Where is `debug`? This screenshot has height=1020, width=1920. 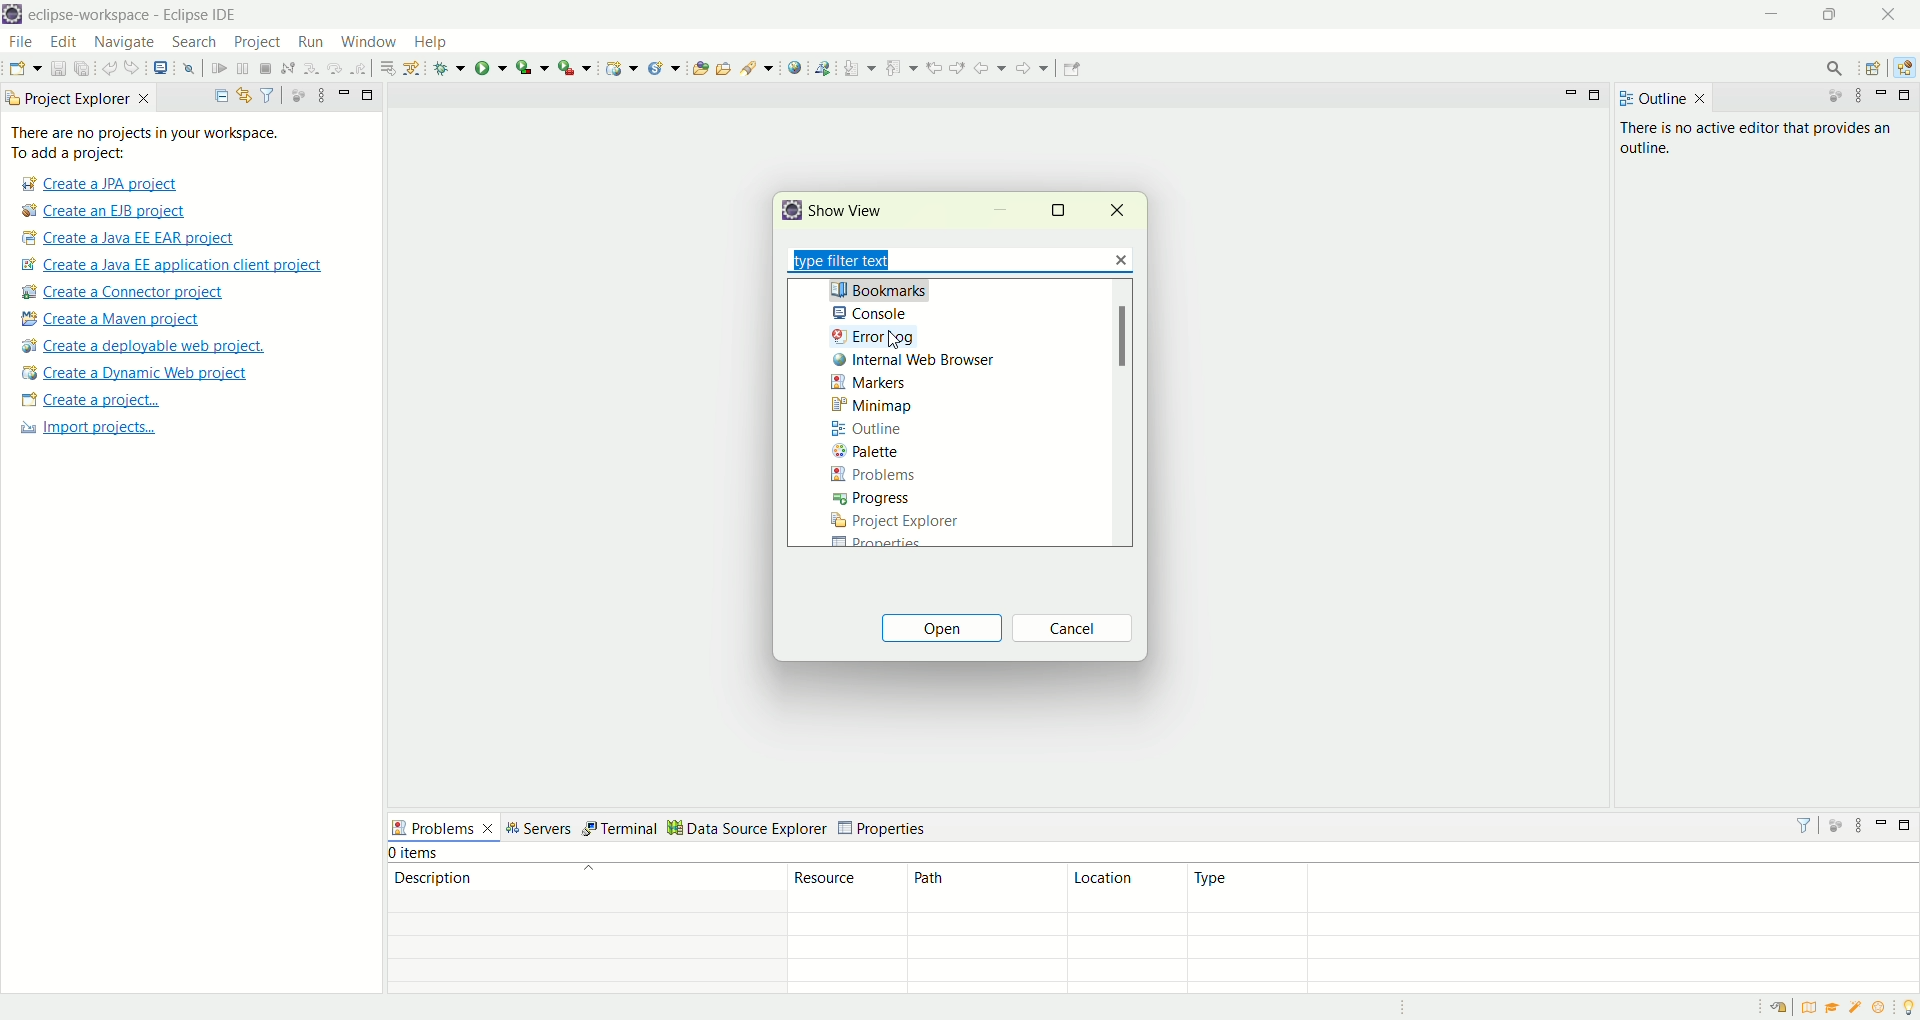
debug is located at coordinates (448, 67).